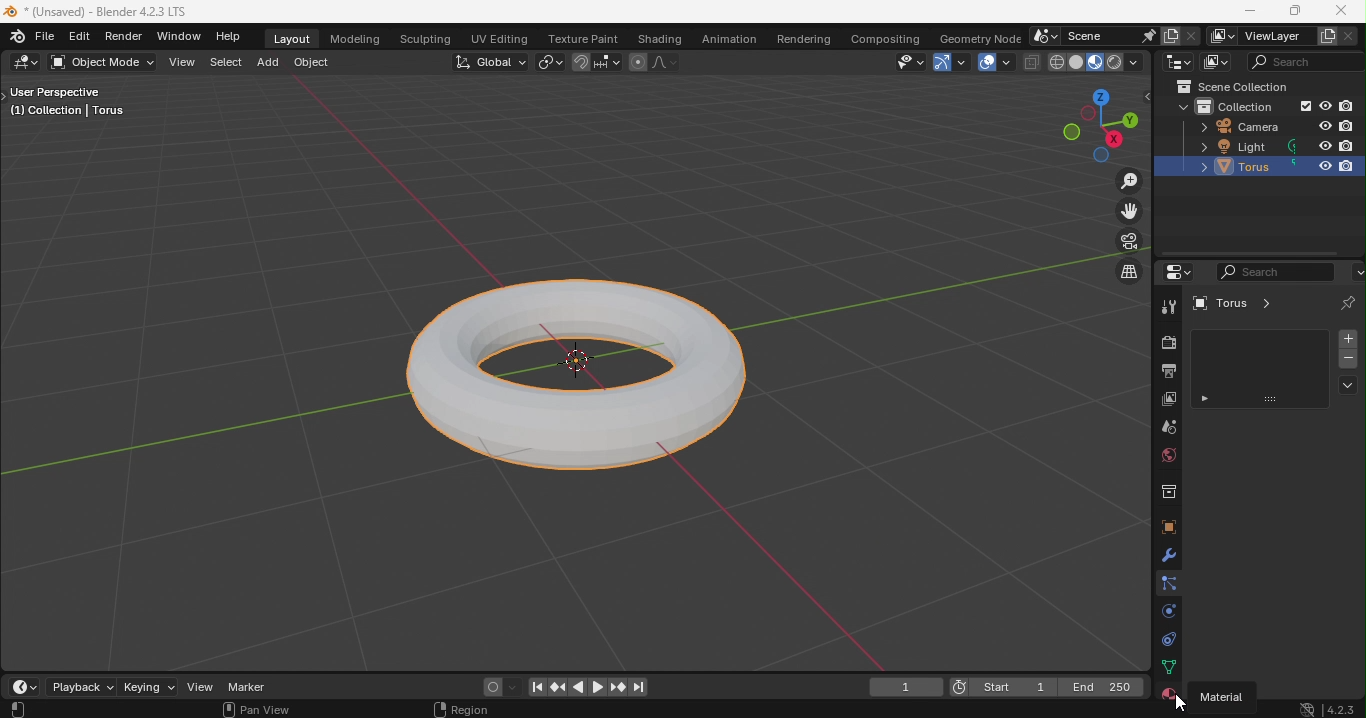 The width and height of the screenshot is (1366, 718). I want to click on Scene, so click(1165, 429).